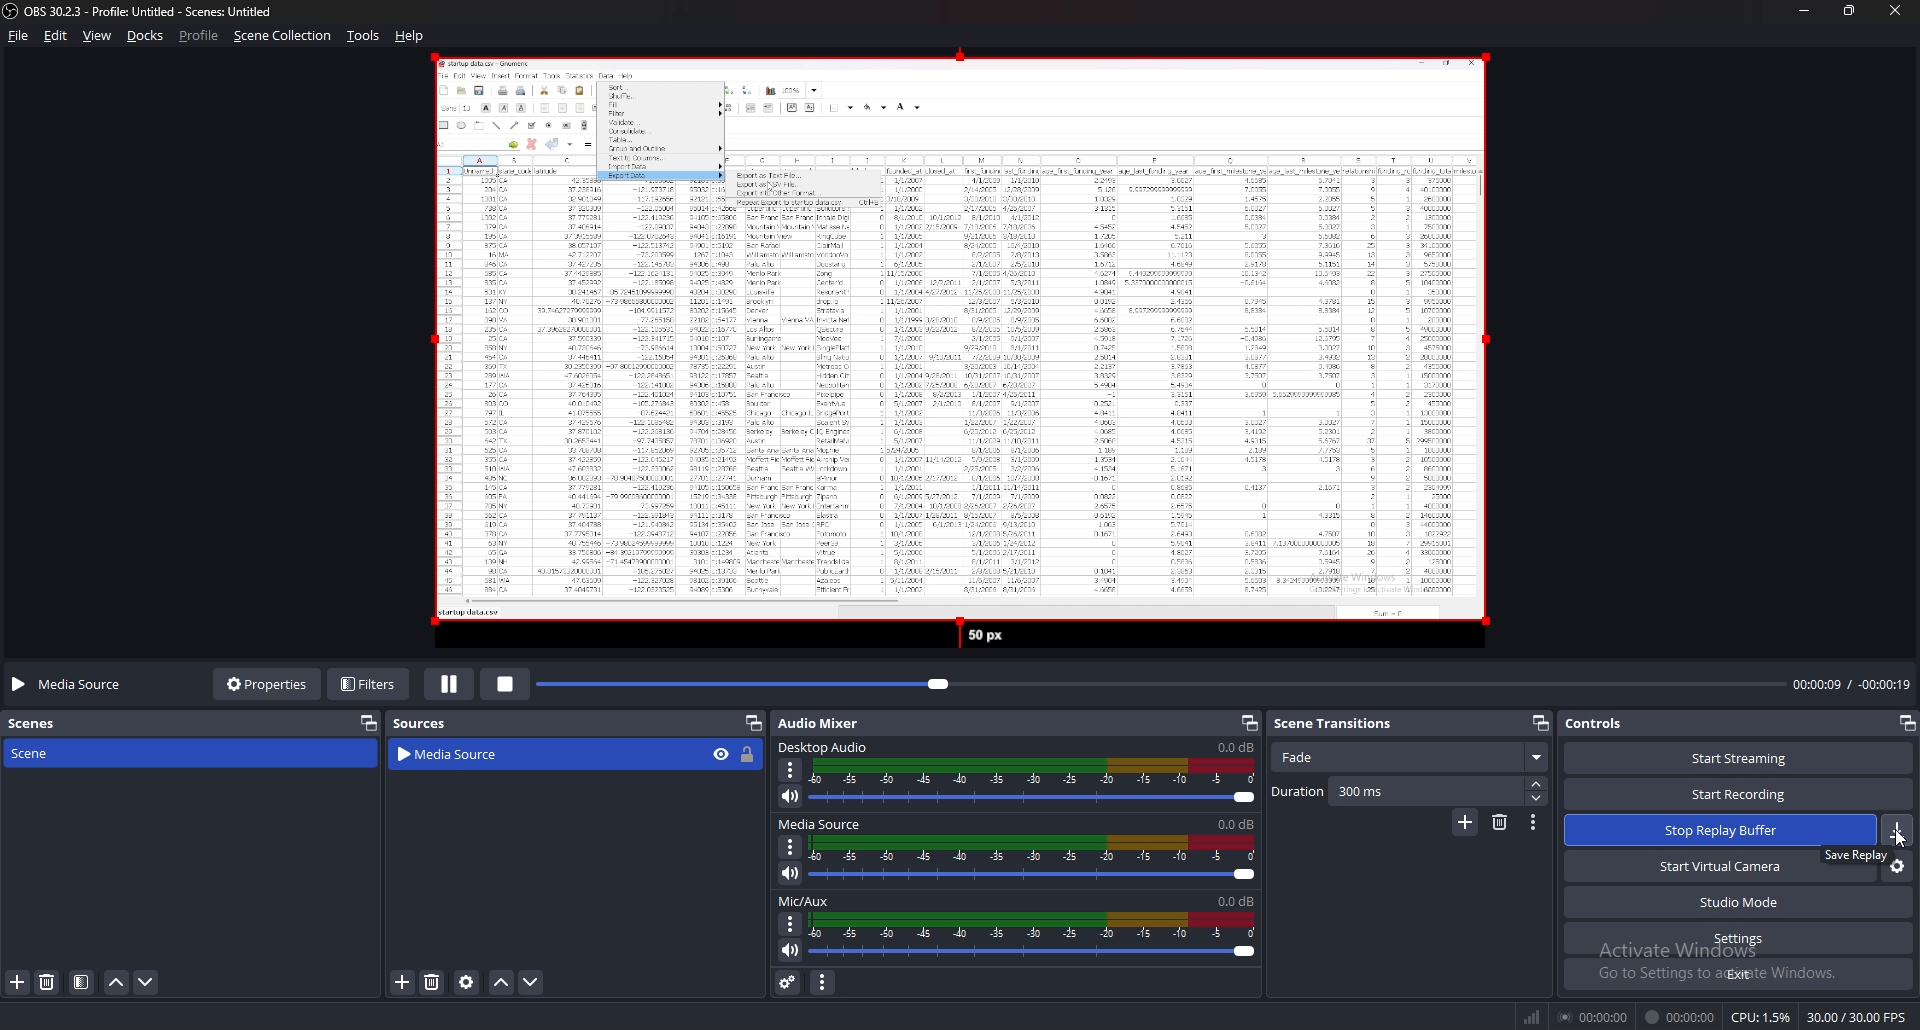 This screenshot has height=1030, width=1920. I want to click on controls, so click(1600, 723).